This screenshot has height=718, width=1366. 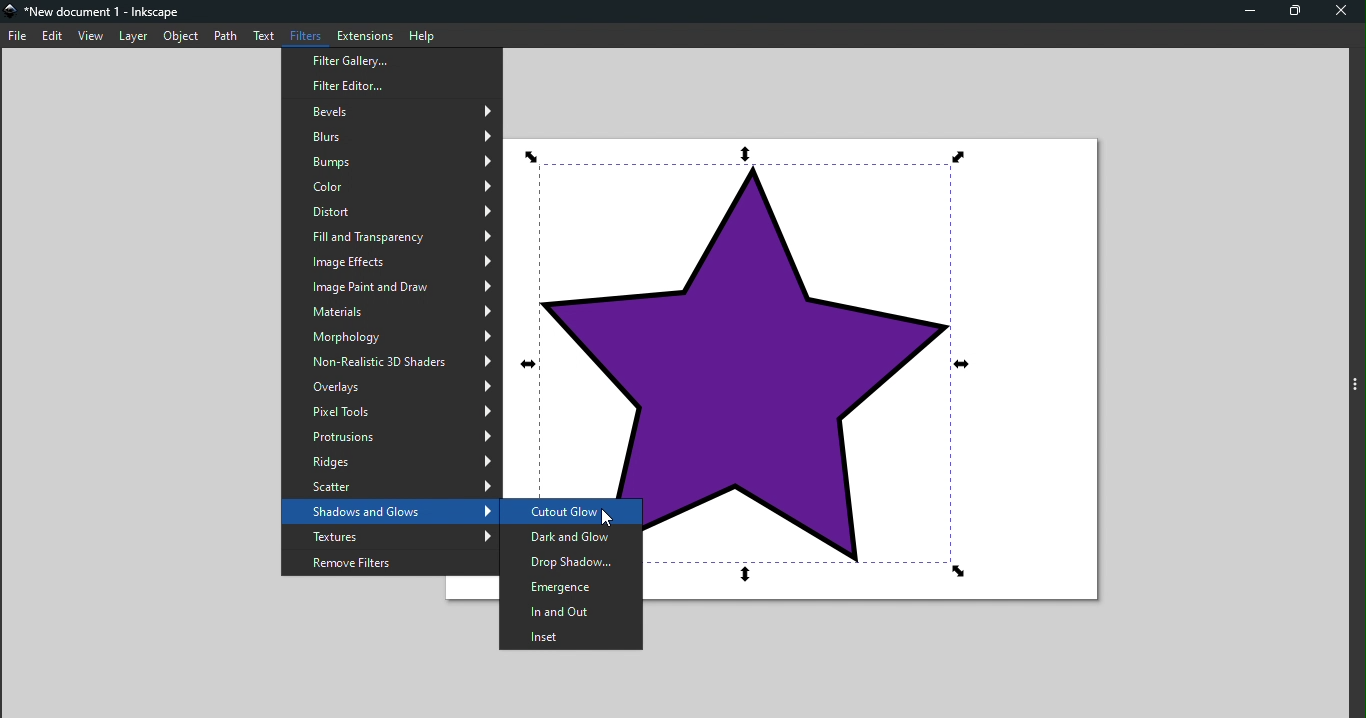 I want to click on Scatter, so click(x=389, y=486).